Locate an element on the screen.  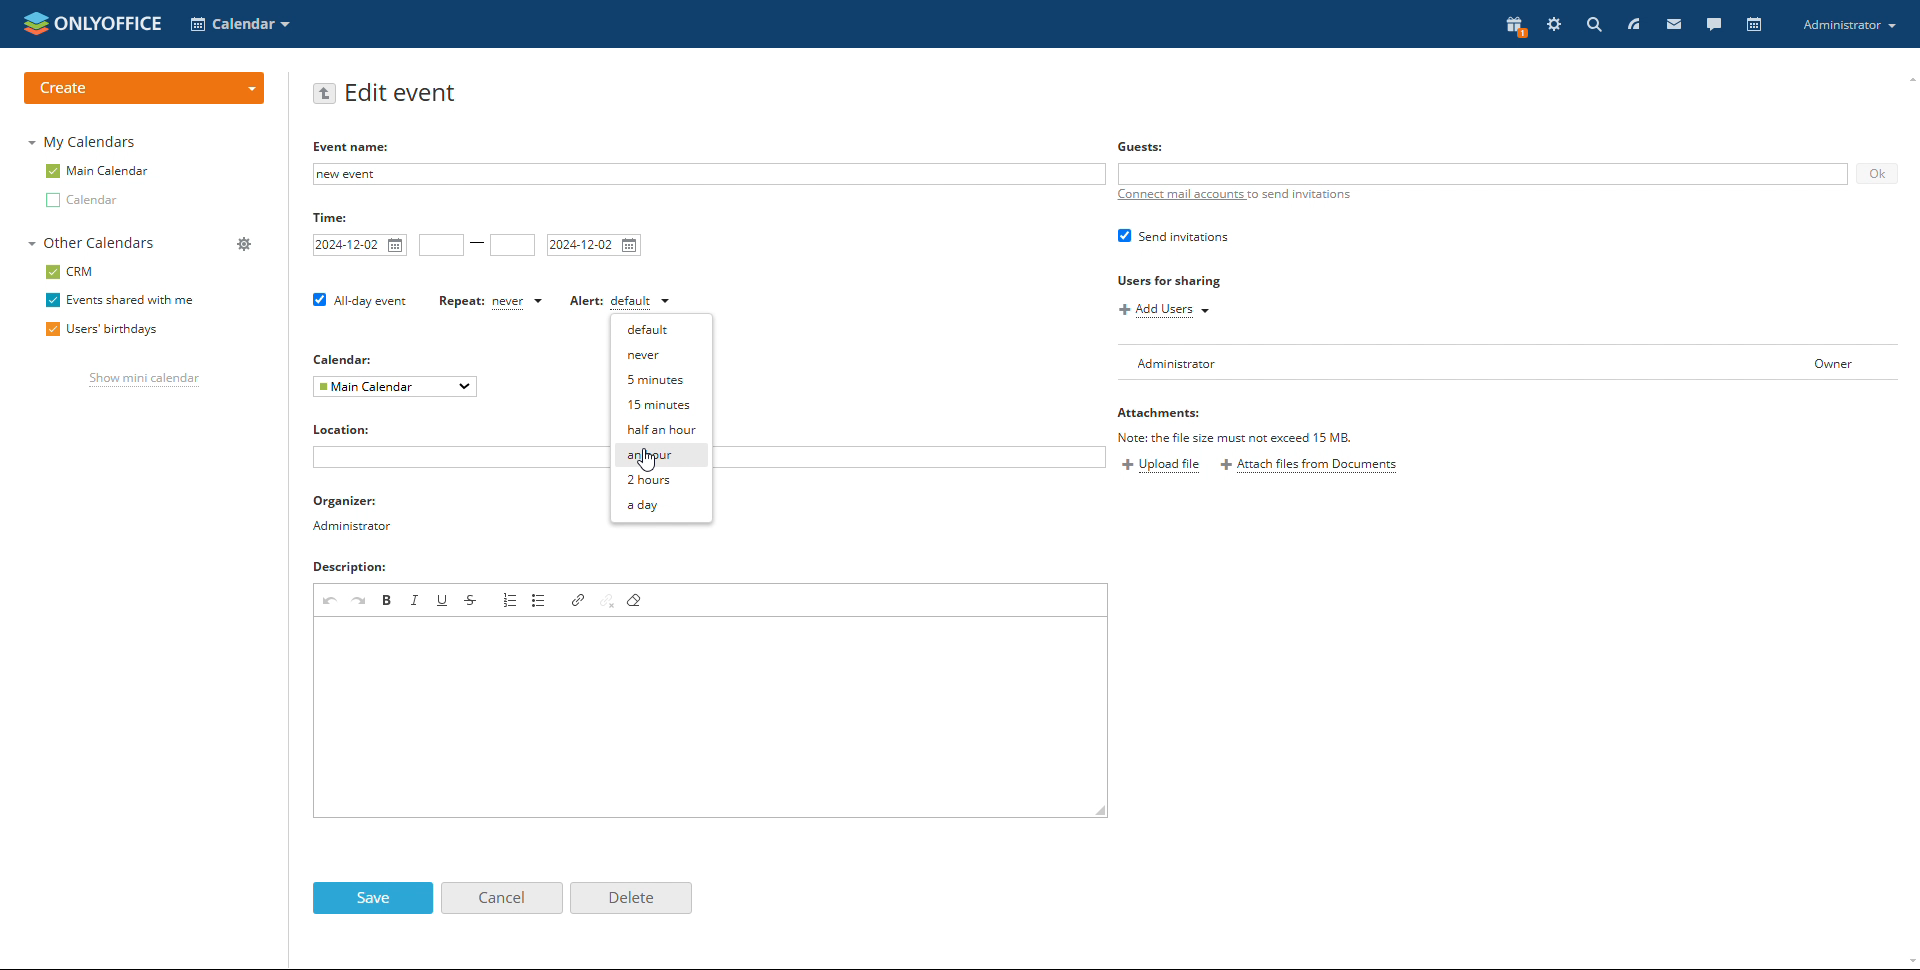
descriptions is located at coordinates (359, 570).